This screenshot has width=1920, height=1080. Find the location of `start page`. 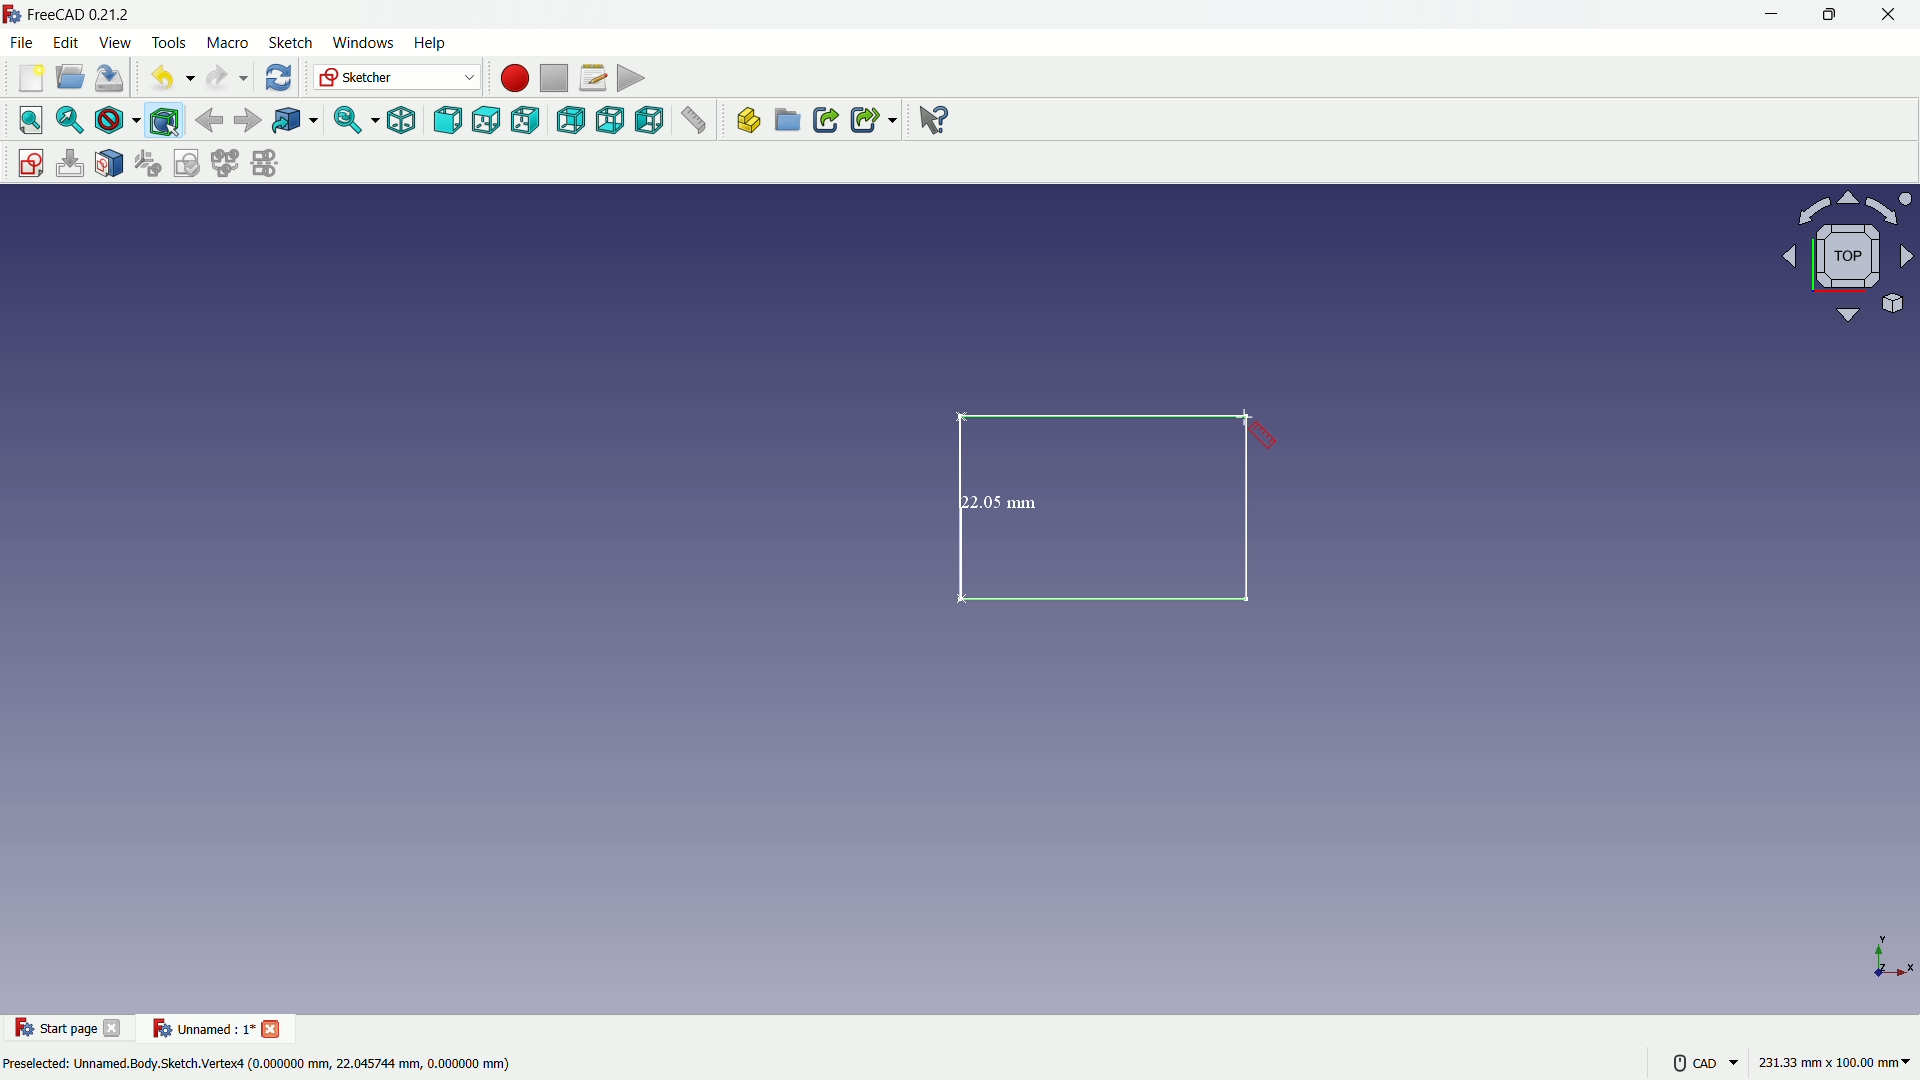

start page is located at coordinates (55, 1029).